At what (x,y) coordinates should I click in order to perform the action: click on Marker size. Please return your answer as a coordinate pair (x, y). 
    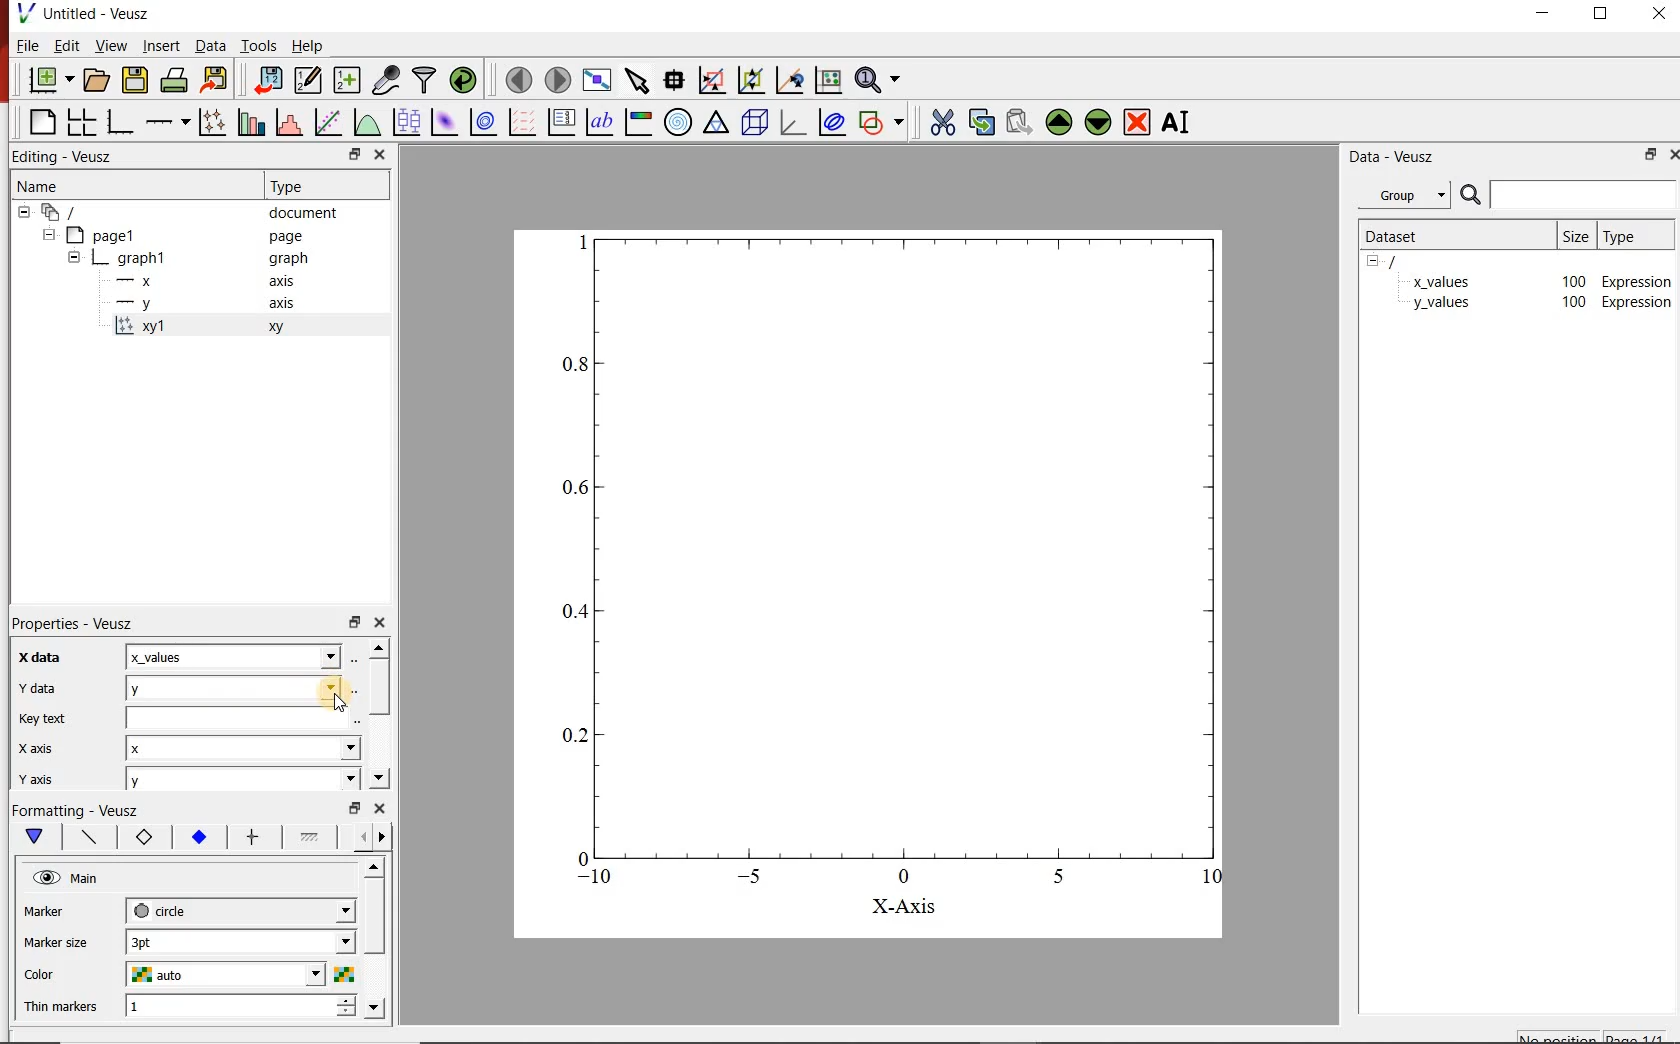
    Looking at the image, I should click on (54, 944).